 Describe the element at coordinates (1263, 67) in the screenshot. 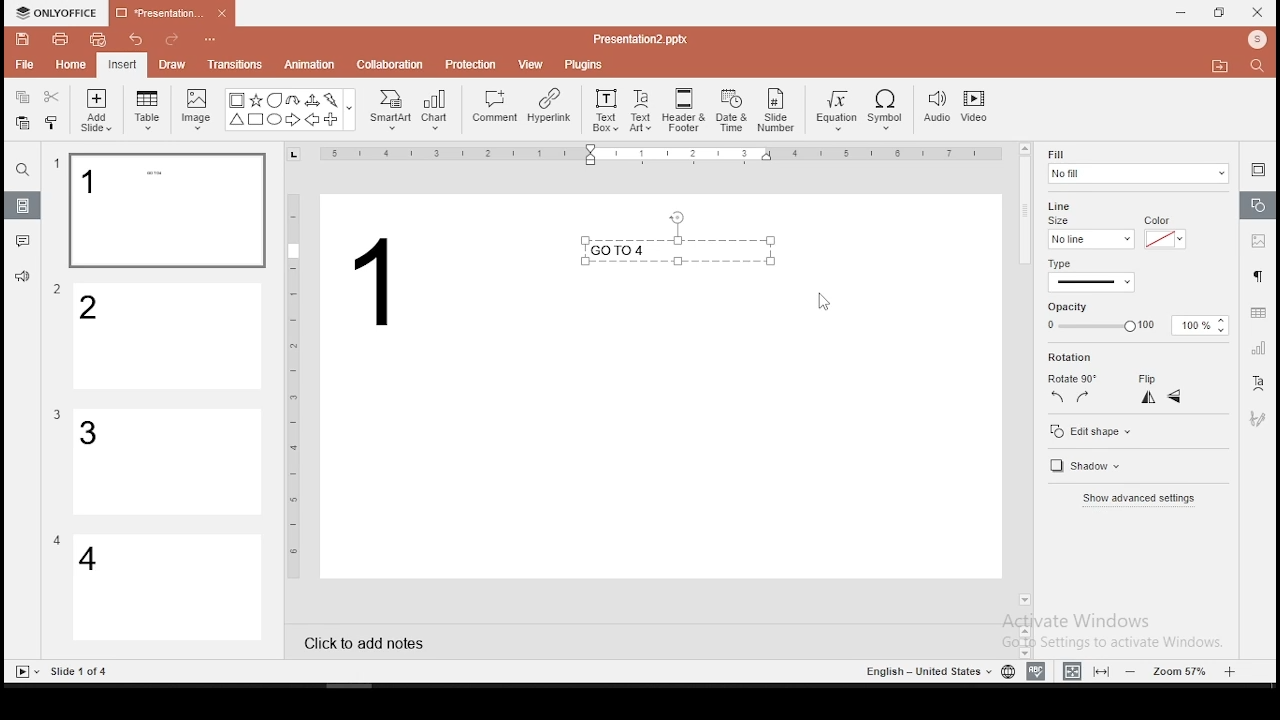

I see `Search` at that location.